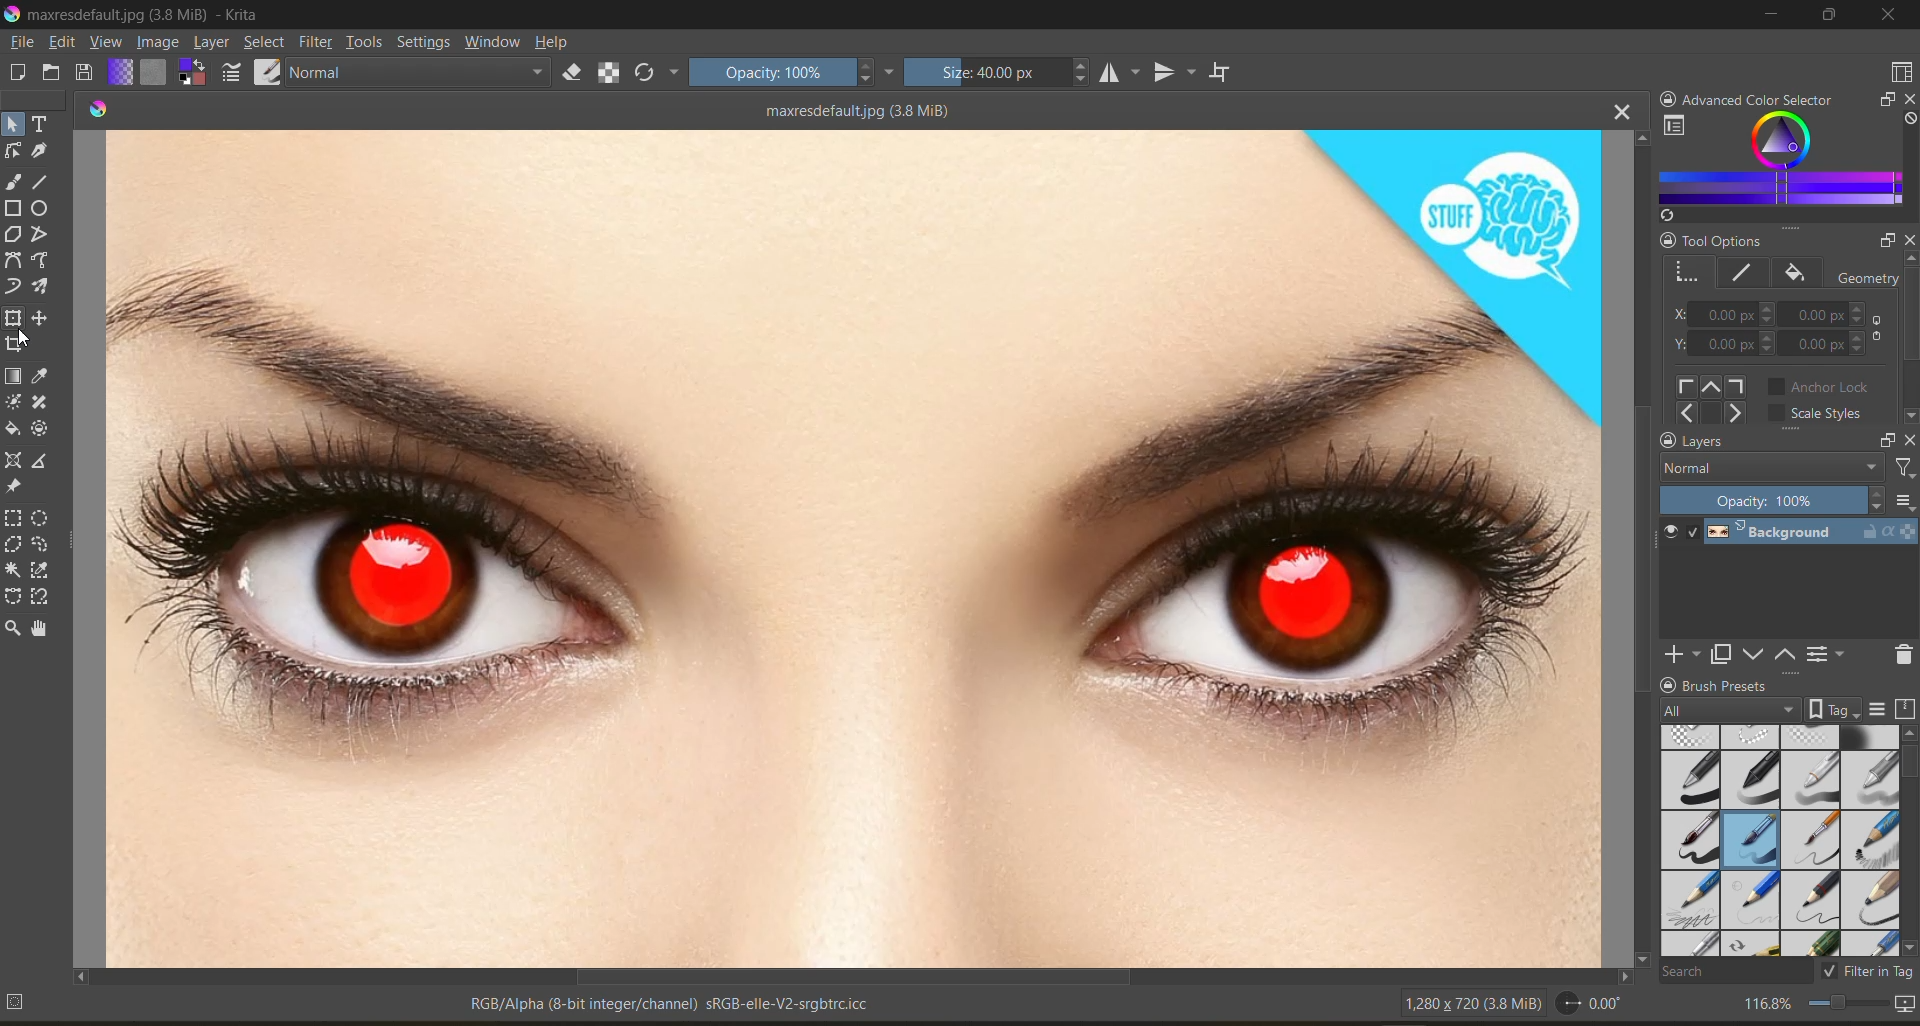  Describe the element at coordinates (12, 428) in the screenshot. I see `tool` at that location.